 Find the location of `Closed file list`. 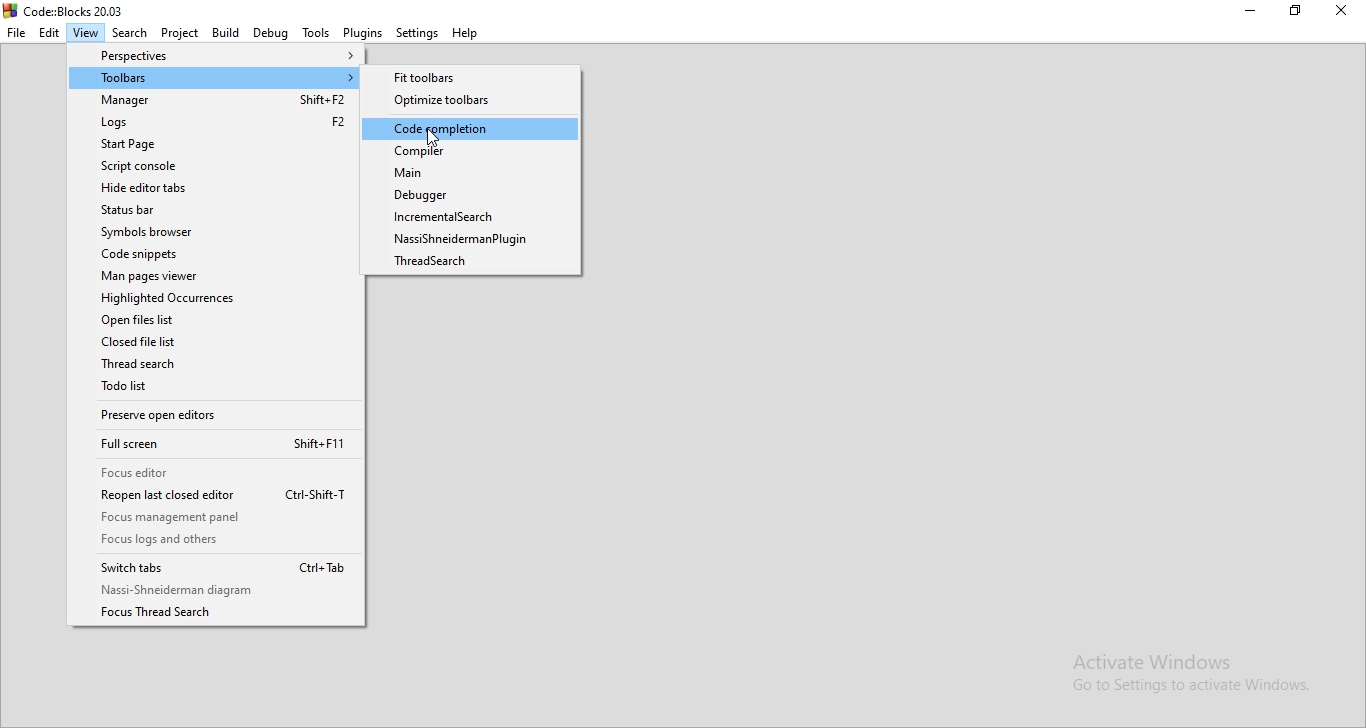

Closed file list is located at coordinates (221, 343).